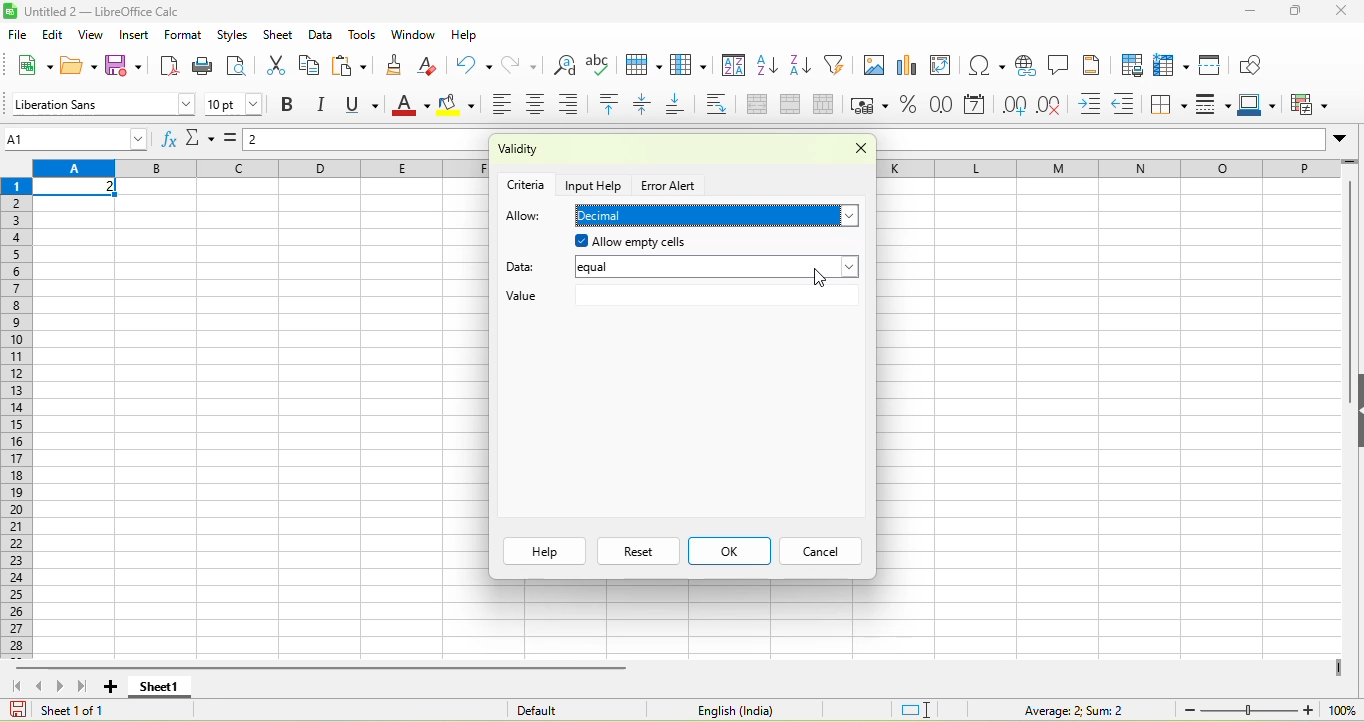 The width and height of the screenshot is (1364, 722). I want to click on split window, so click(1215, 64).